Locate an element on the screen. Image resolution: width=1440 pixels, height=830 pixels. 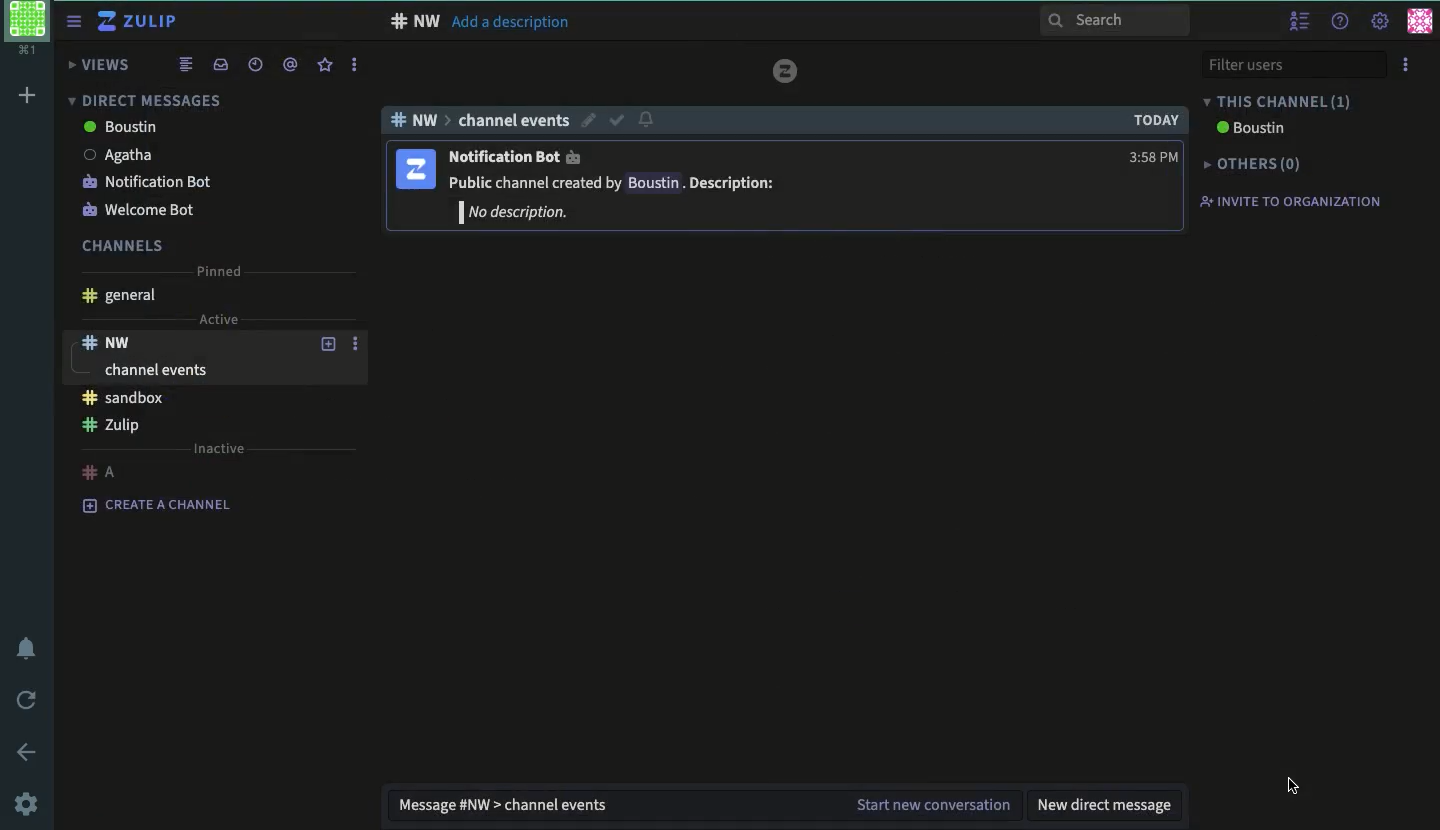
notification bot is located at coordinates (505, 156).